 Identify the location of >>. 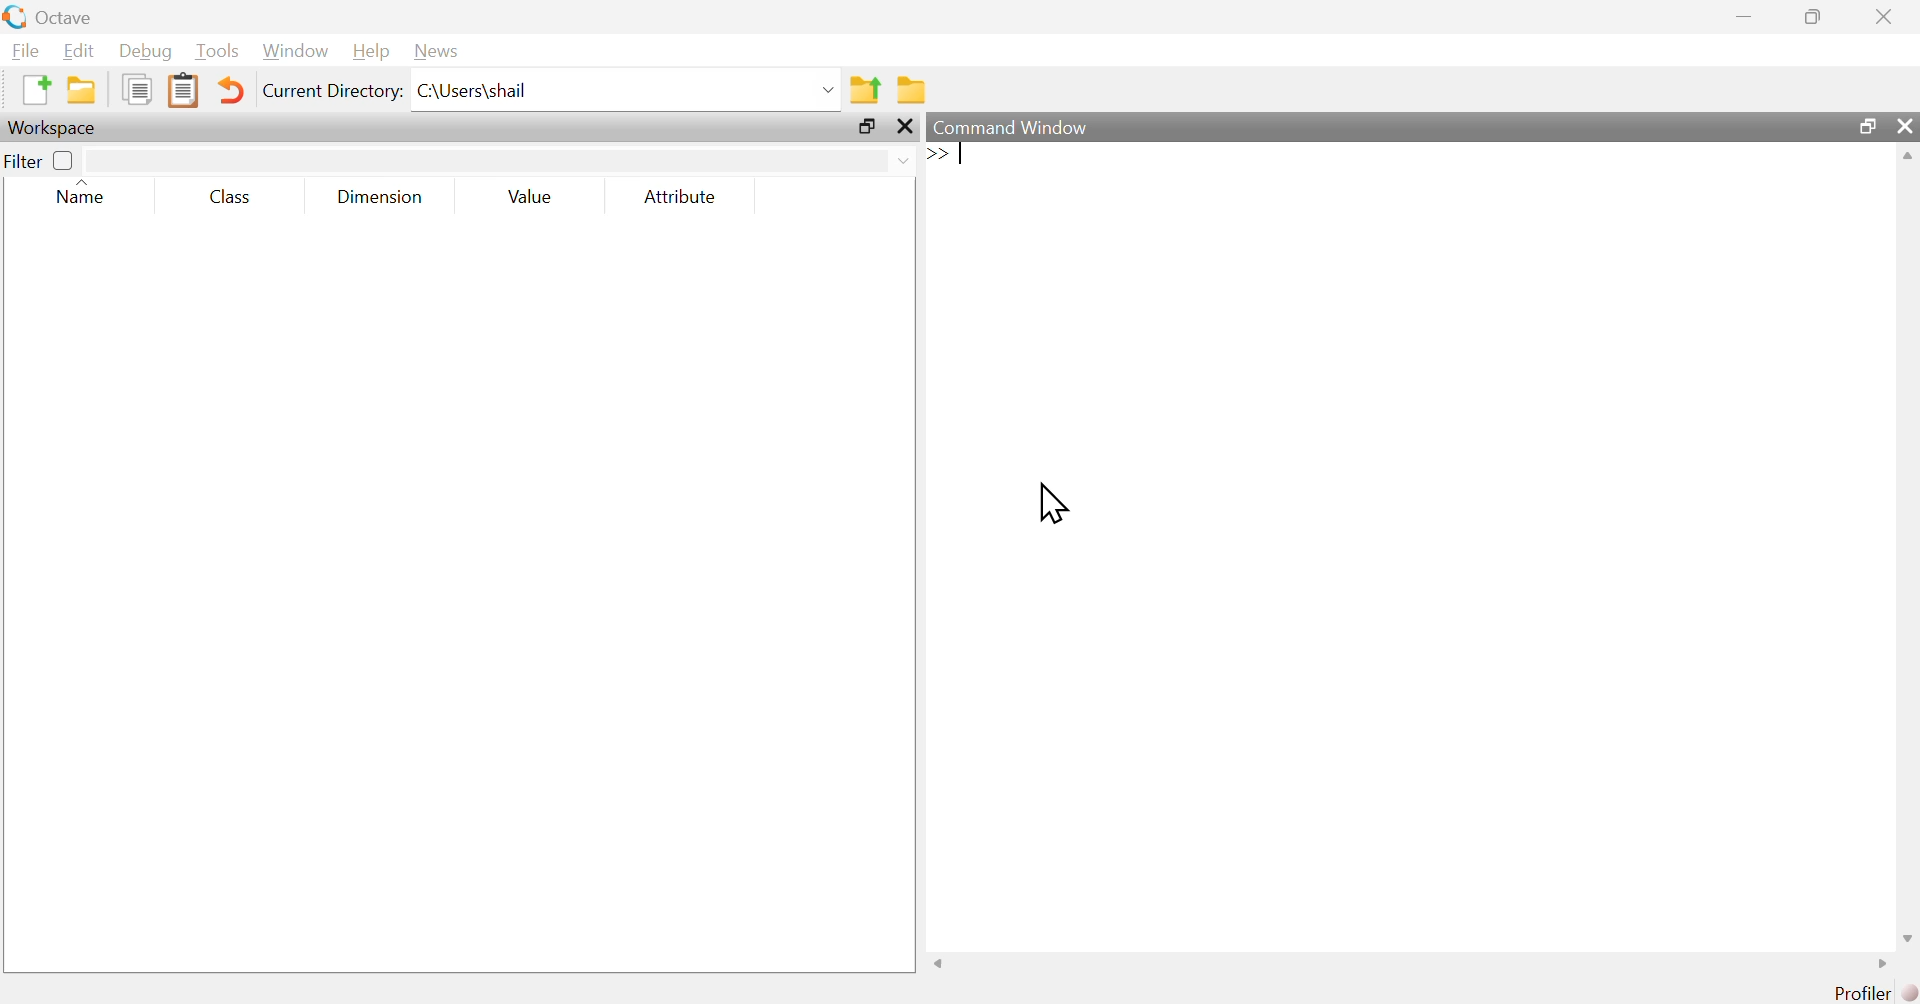
(937, 153).